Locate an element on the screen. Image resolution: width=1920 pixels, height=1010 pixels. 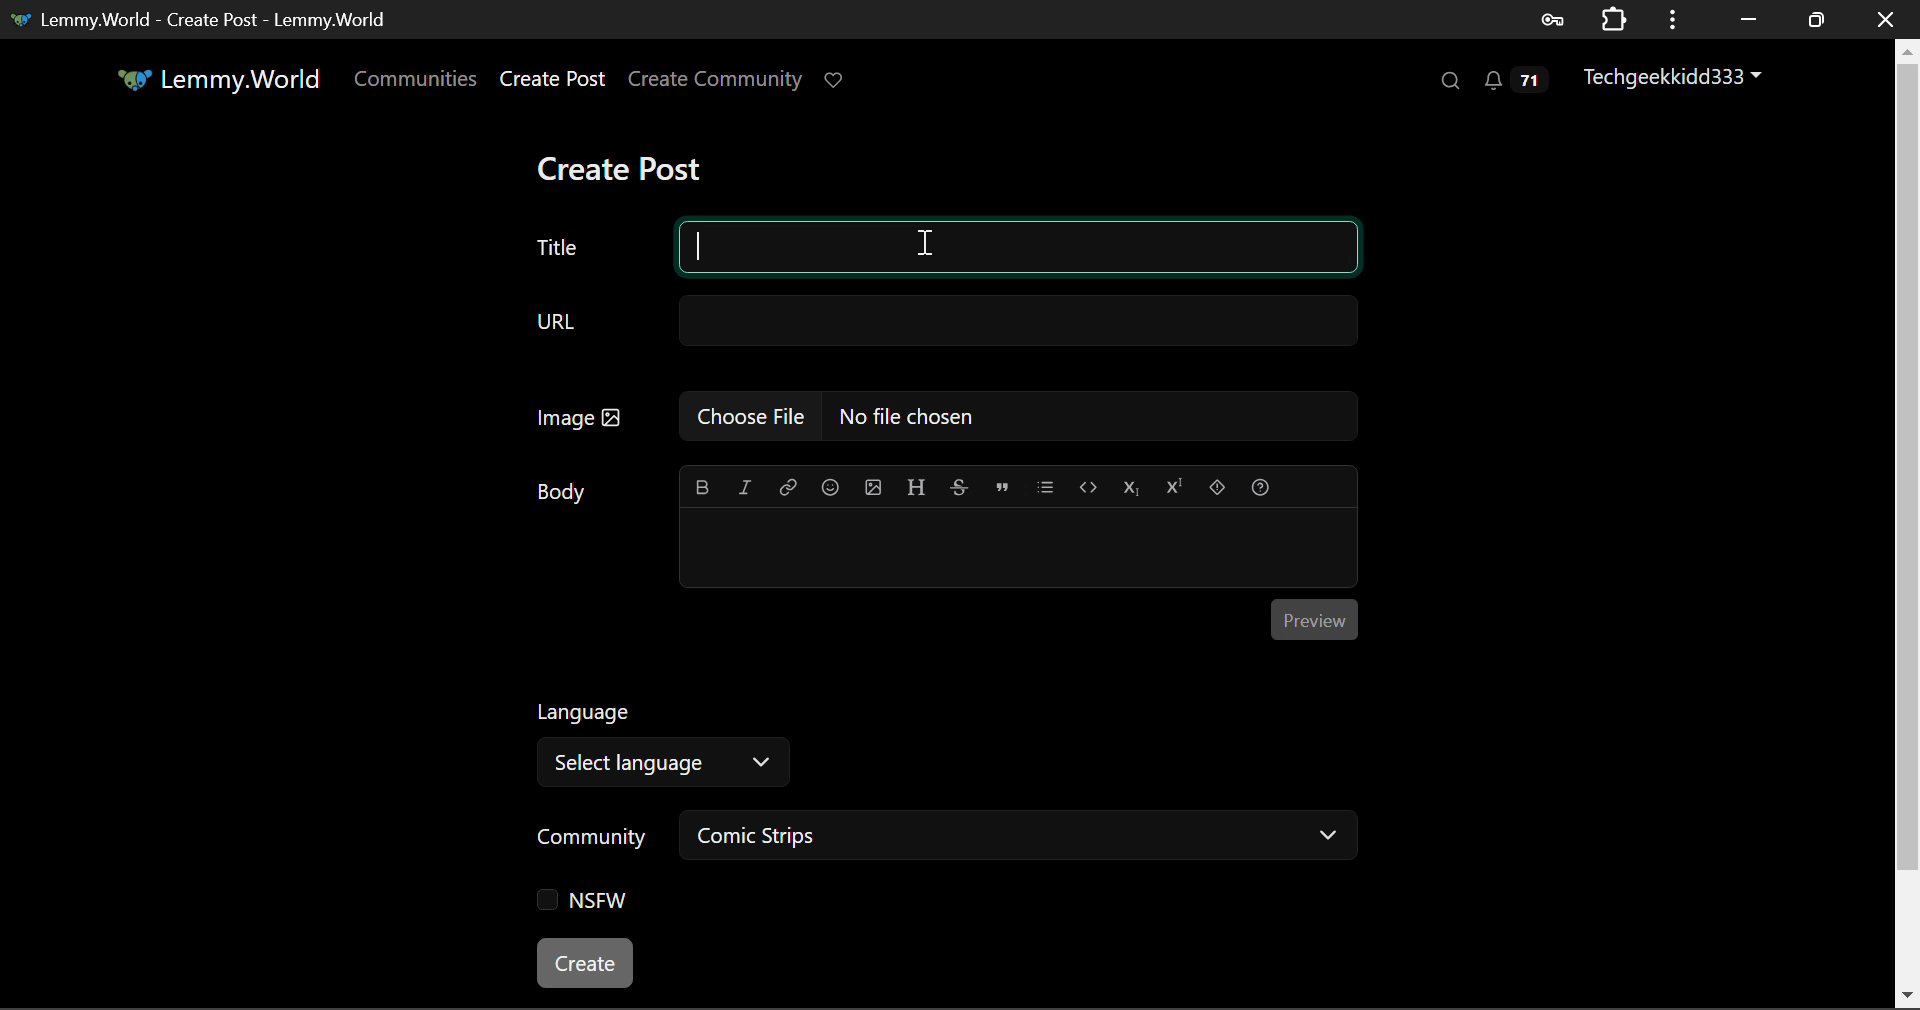
Create Post is located at coordinates (624, 163).